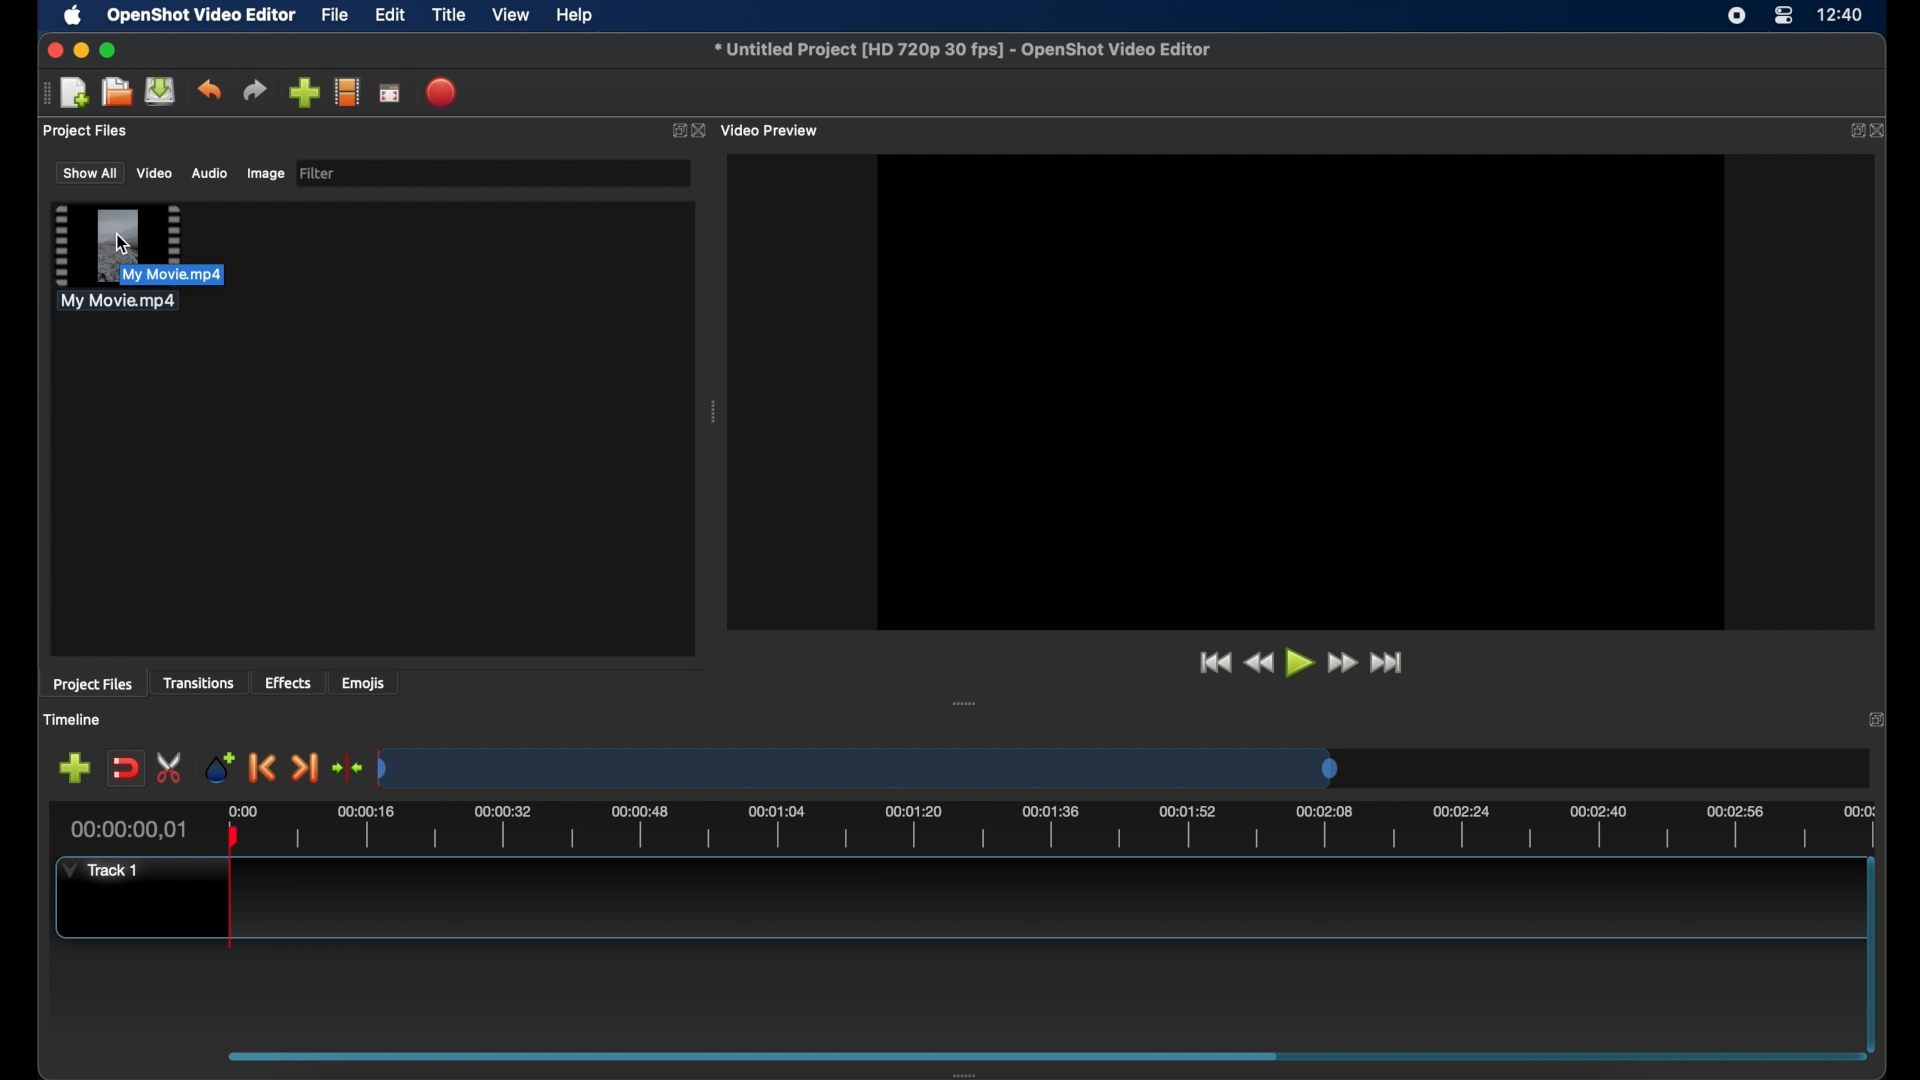 The height and width of the screenshot is (1080, 1920). I want to click on current time indicator, so click(130, 830).